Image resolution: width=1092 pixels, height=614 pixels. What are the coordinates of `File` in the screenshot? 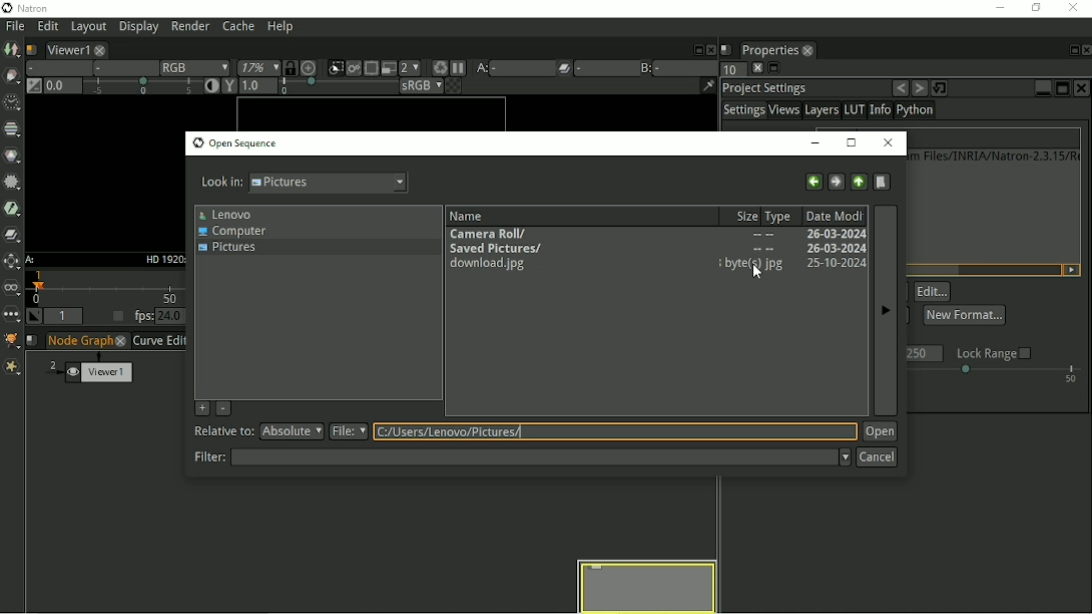 It's located at (13, 26).